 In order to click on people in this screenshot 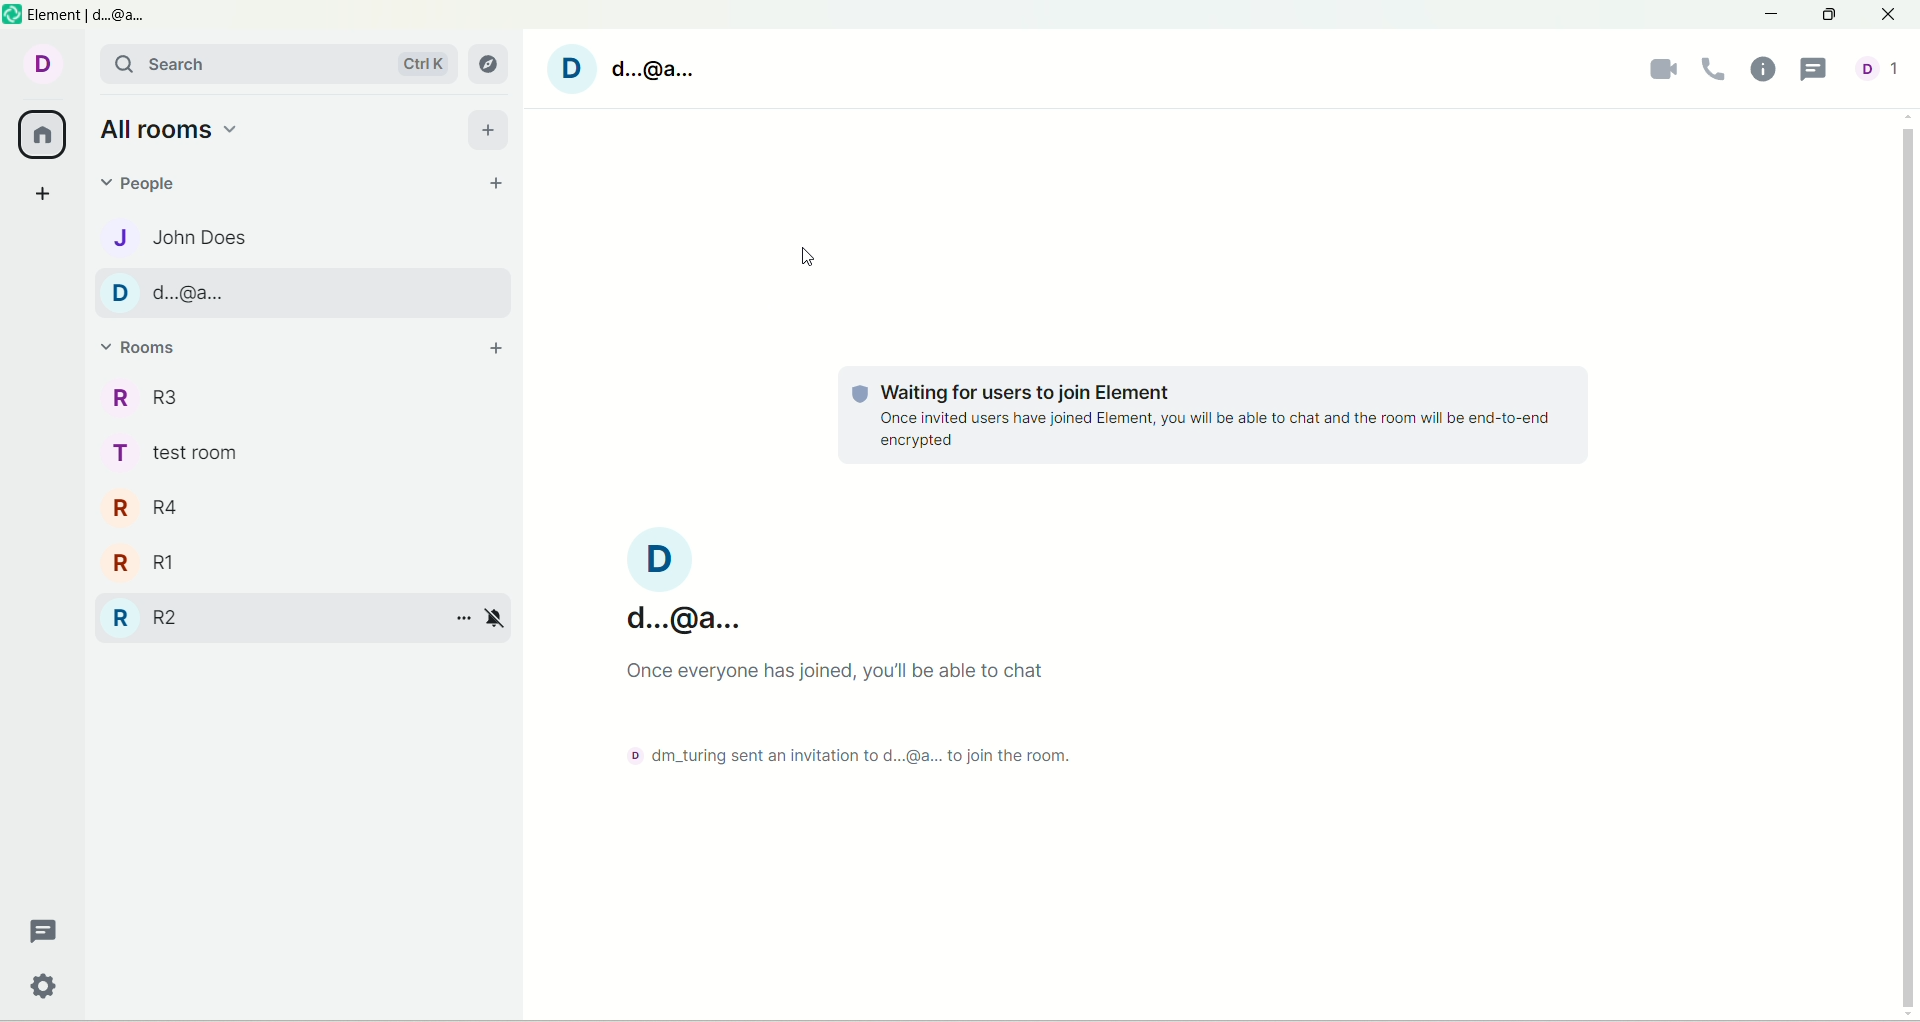, I will do `click(1885, 68)`.